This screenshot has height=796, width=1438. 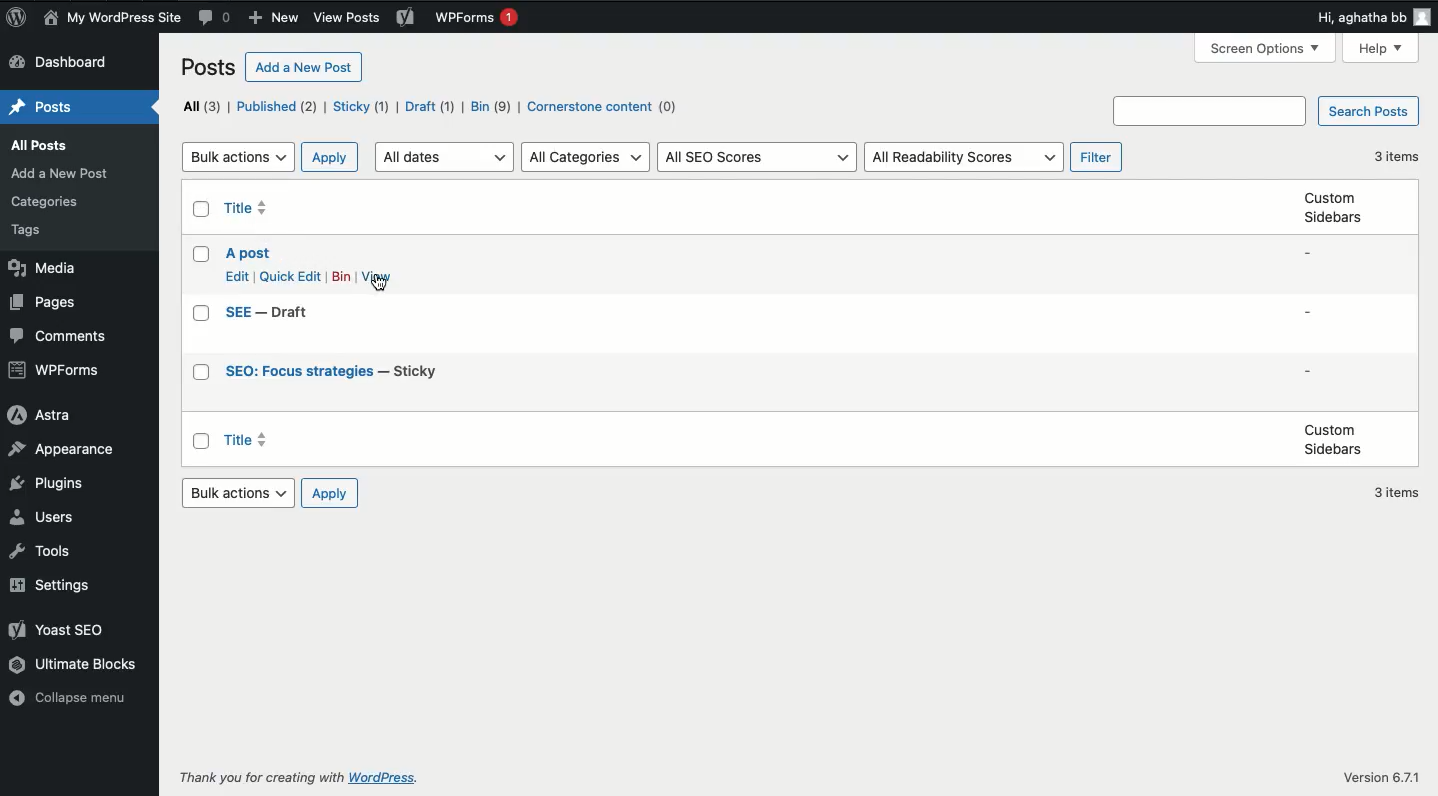 What do you see at coordinates (47, 483) in the screenshot?
I see `Plugins` at bounding box center [47, 483].